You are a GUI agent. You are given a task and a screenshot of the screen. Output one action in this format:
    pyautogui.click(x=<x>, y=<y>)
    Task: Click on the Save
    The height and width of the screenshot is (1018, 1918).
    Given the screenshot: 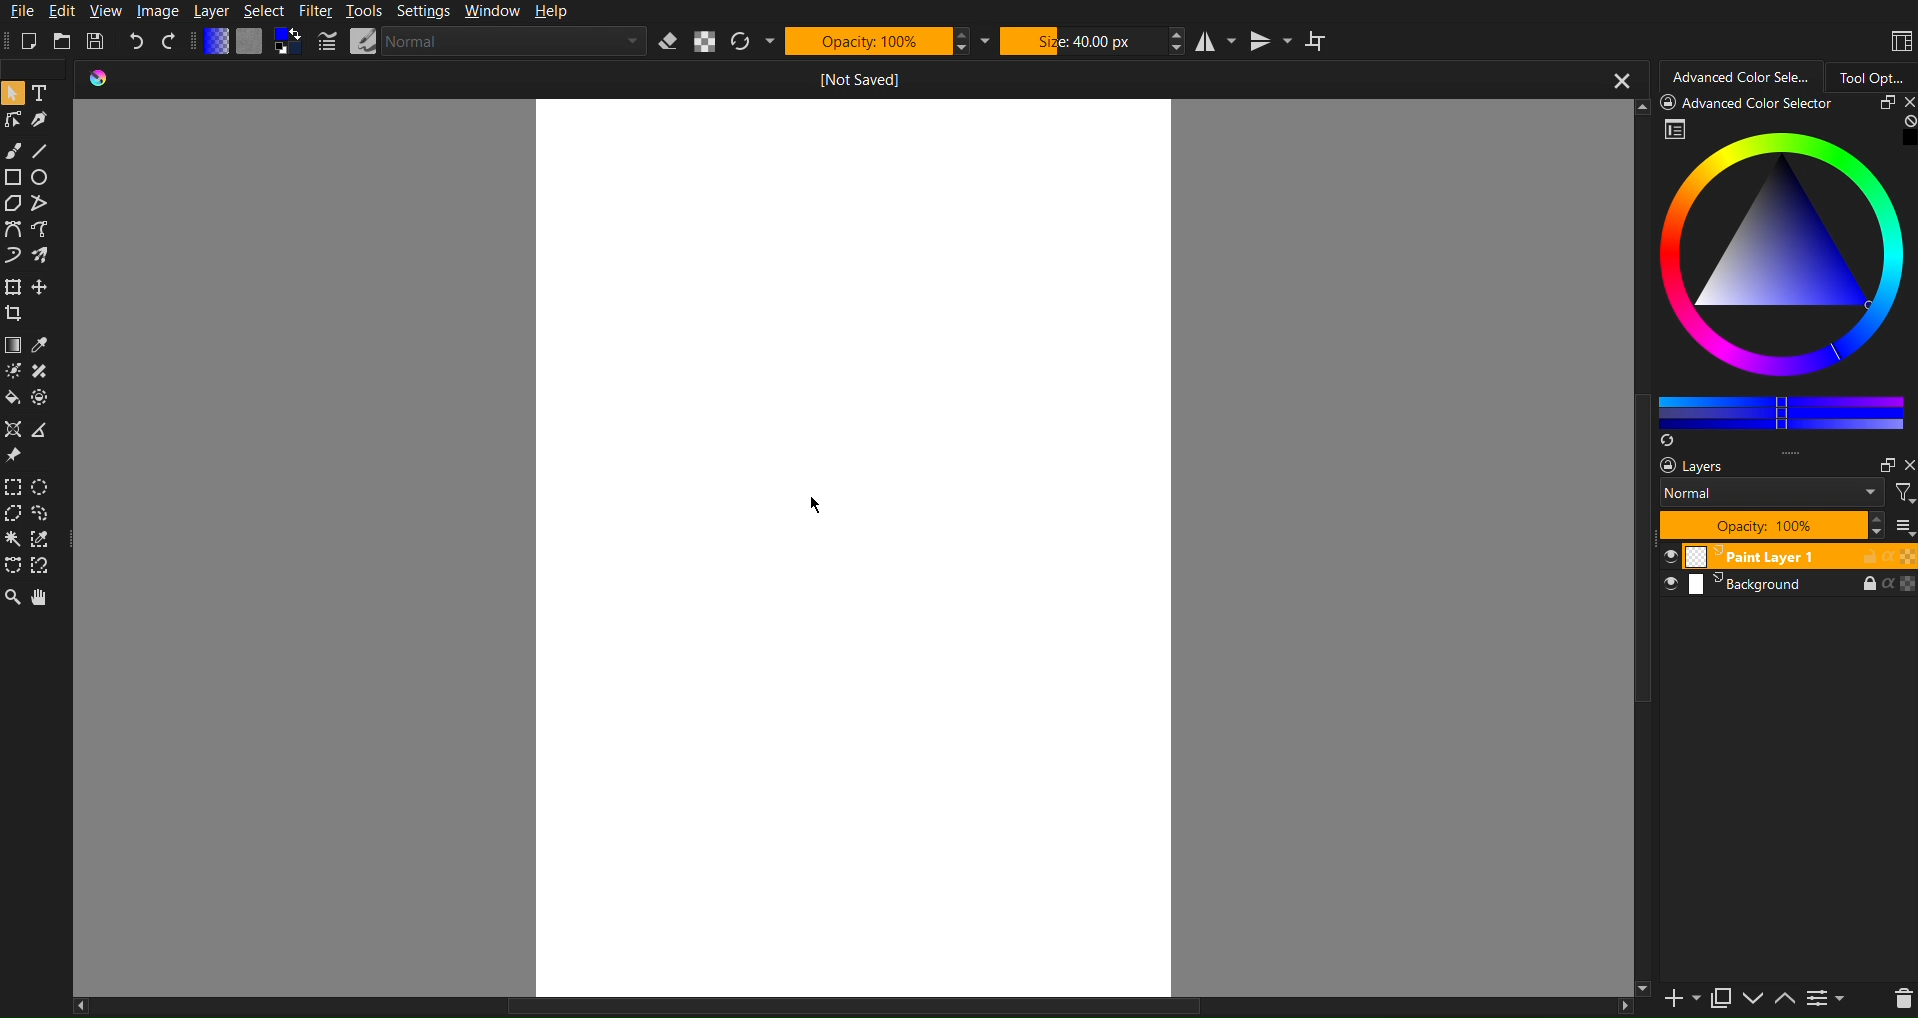 What is the action you would take?
    pyautogui.click(x=94, y=40)
    